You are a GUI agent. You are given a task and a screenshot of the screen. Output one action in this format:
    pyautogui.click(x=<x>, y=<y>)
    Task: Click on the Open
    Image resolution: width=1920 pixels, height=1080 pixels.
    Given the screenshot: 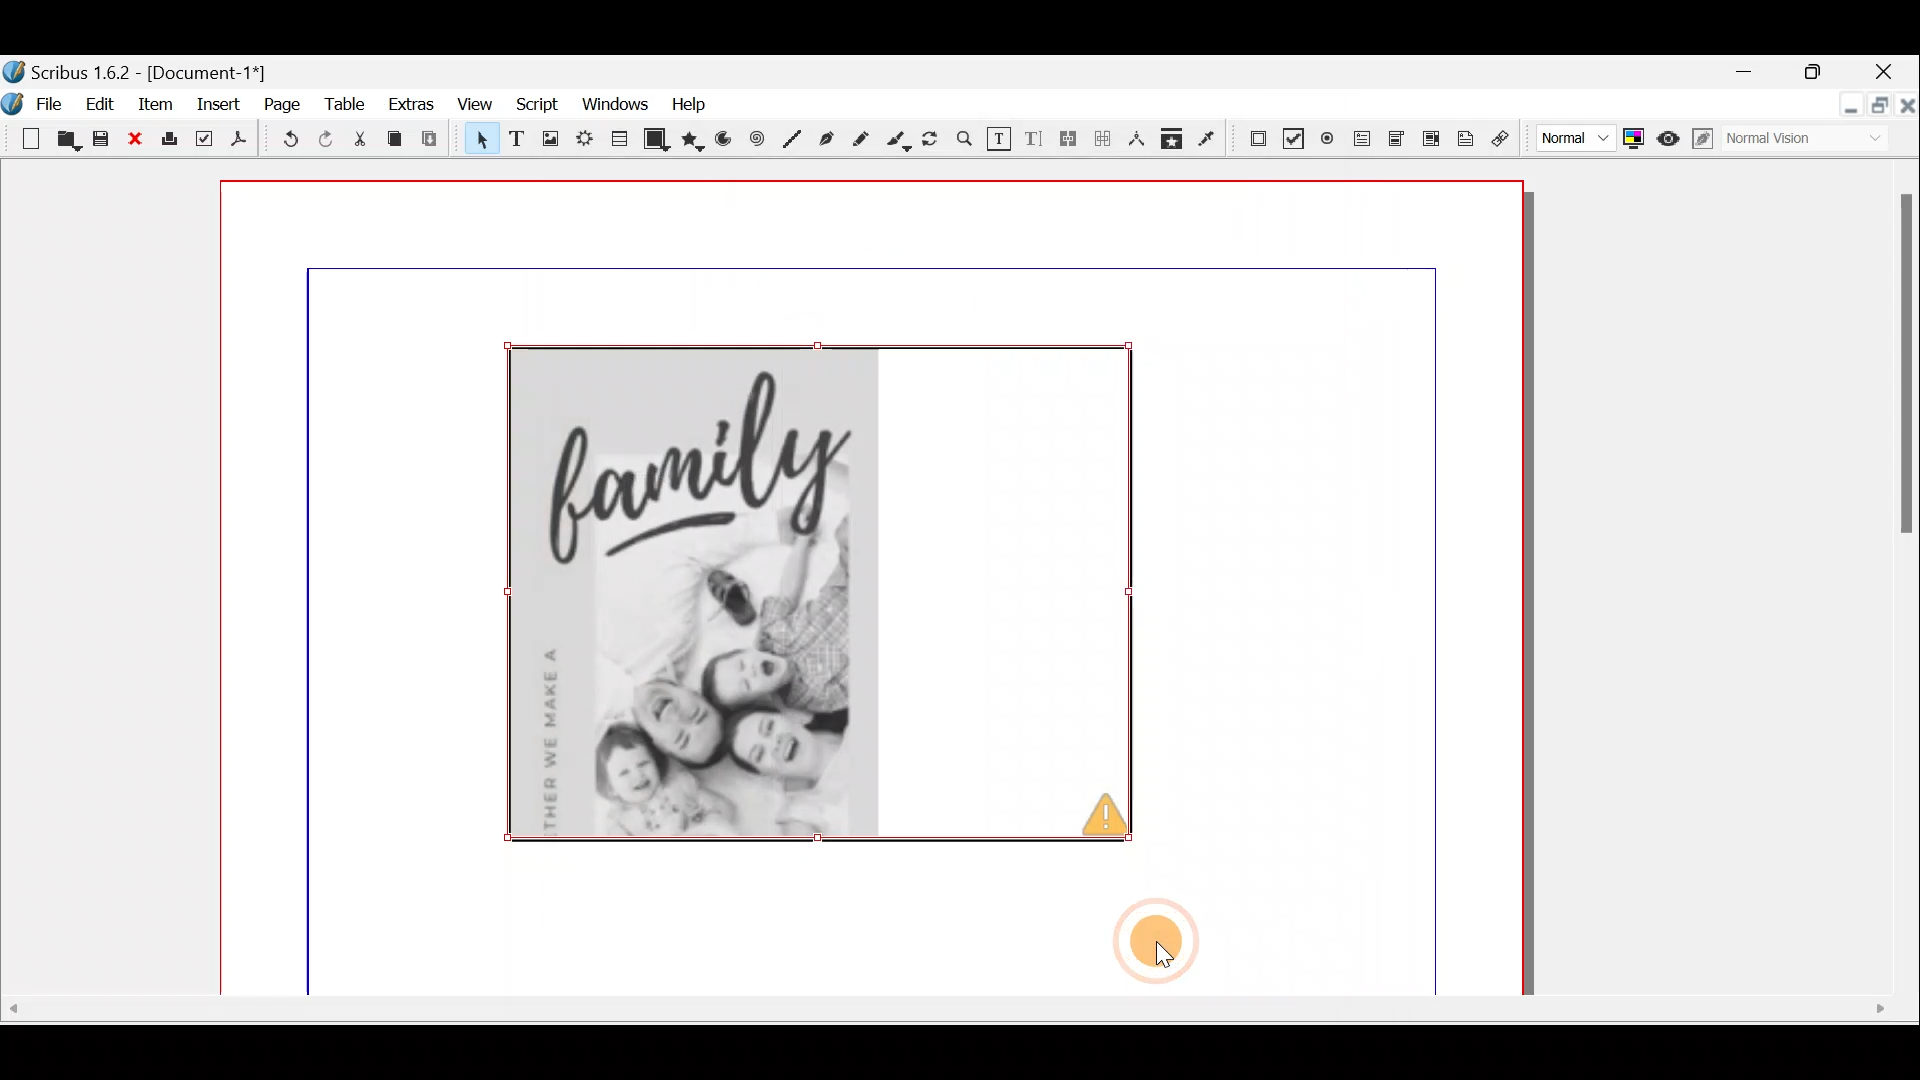 What is the action you would take?
    pyautogui.click(x=63, y=140)
    